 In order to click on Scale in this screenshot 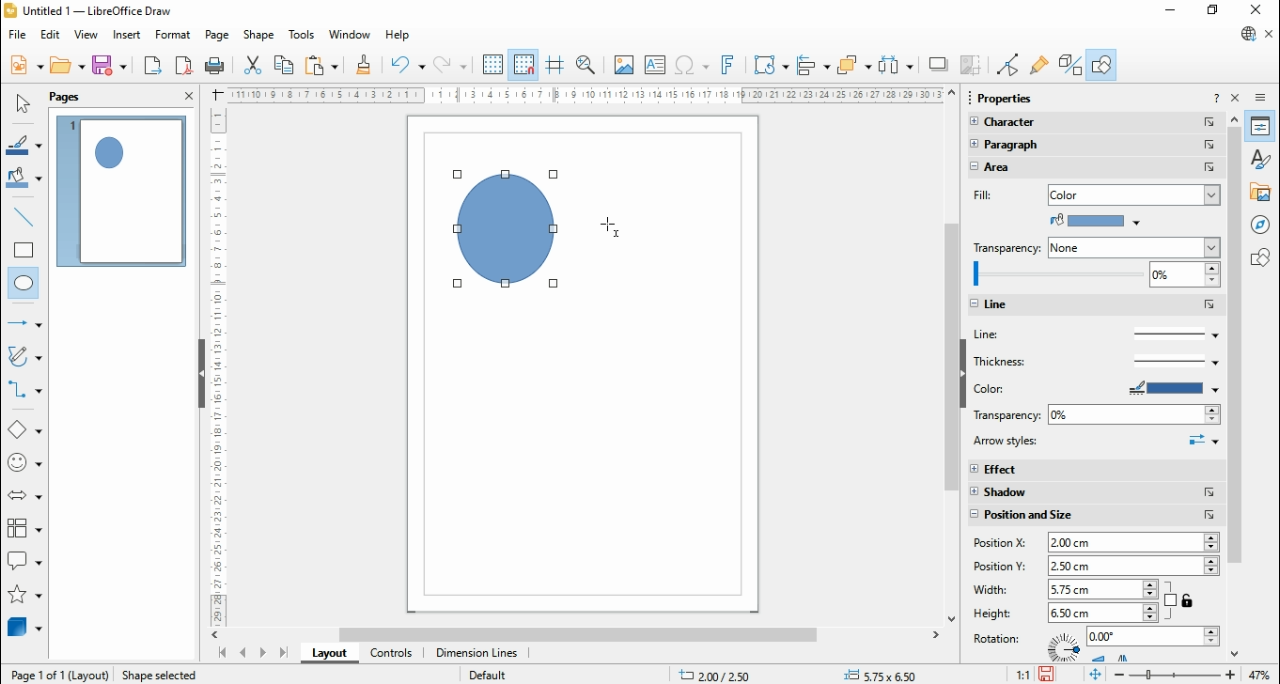, I will do `click(585, 95)`.